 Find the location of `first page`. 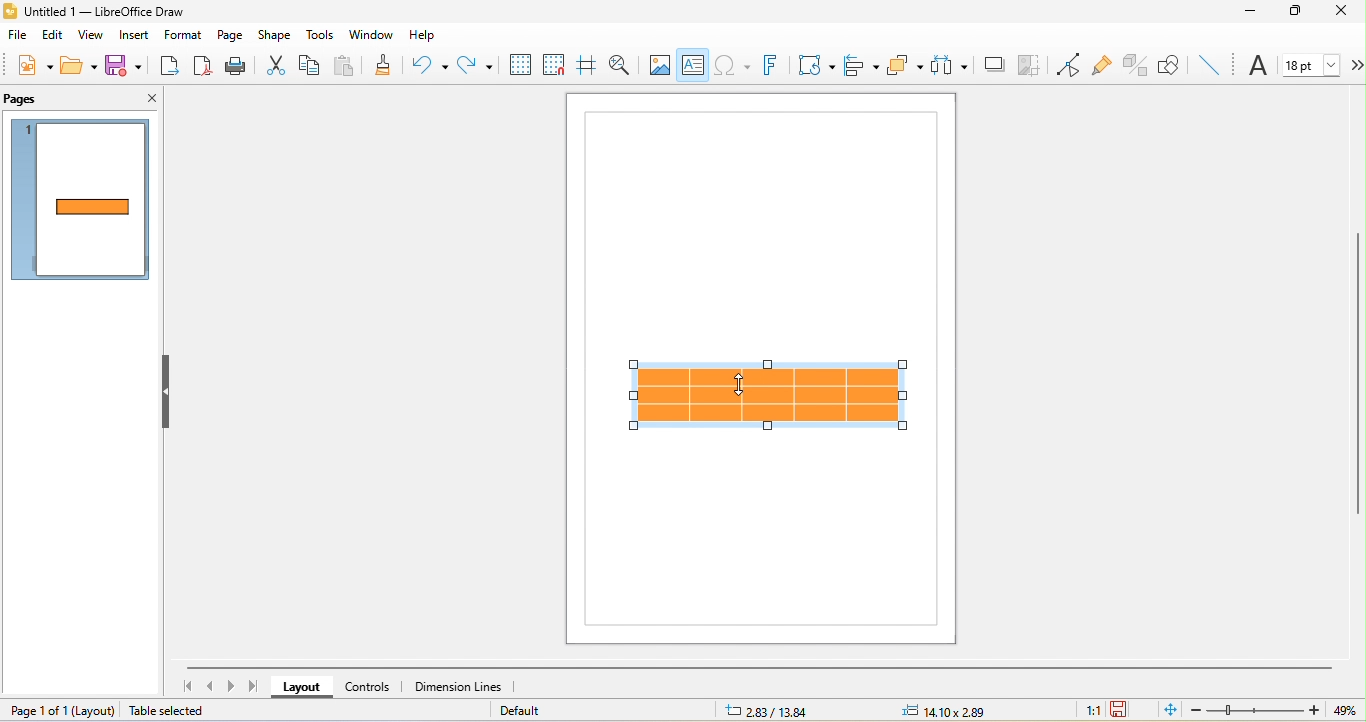

first page is located at coordinates (187, 687).